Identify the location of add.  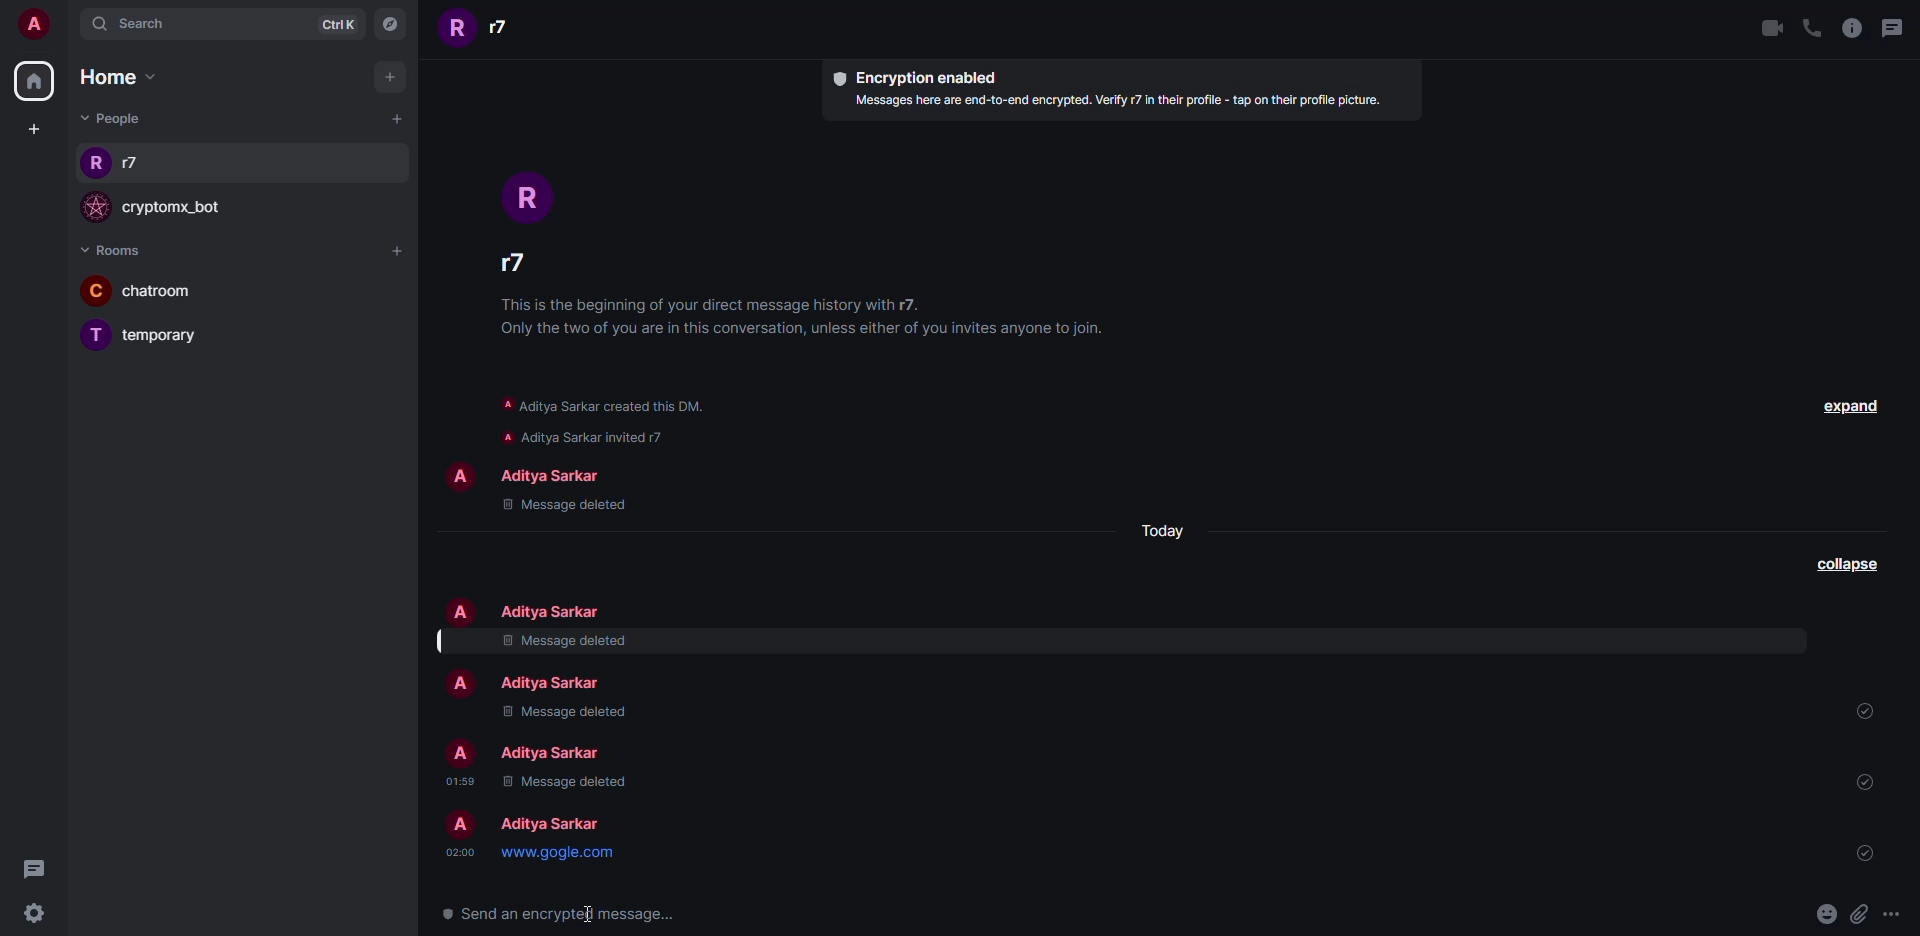
(396, 120).